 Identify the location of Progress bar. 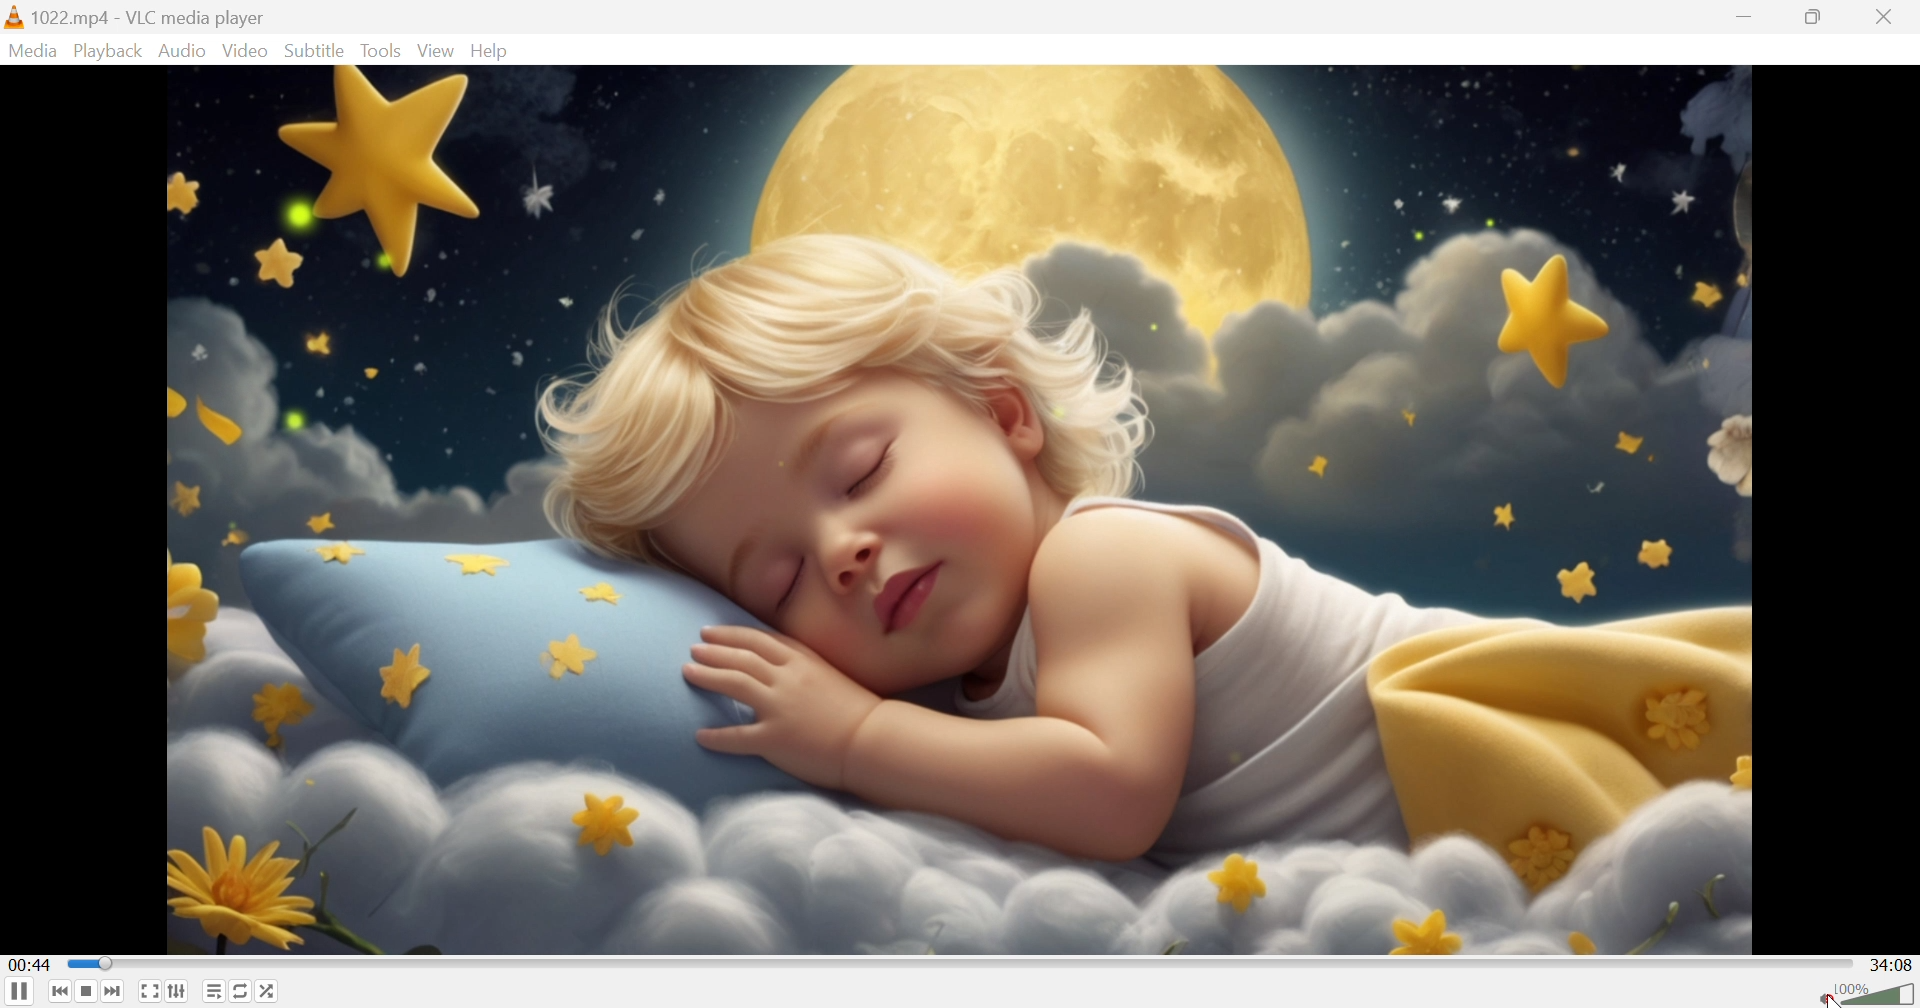
(959, 964).